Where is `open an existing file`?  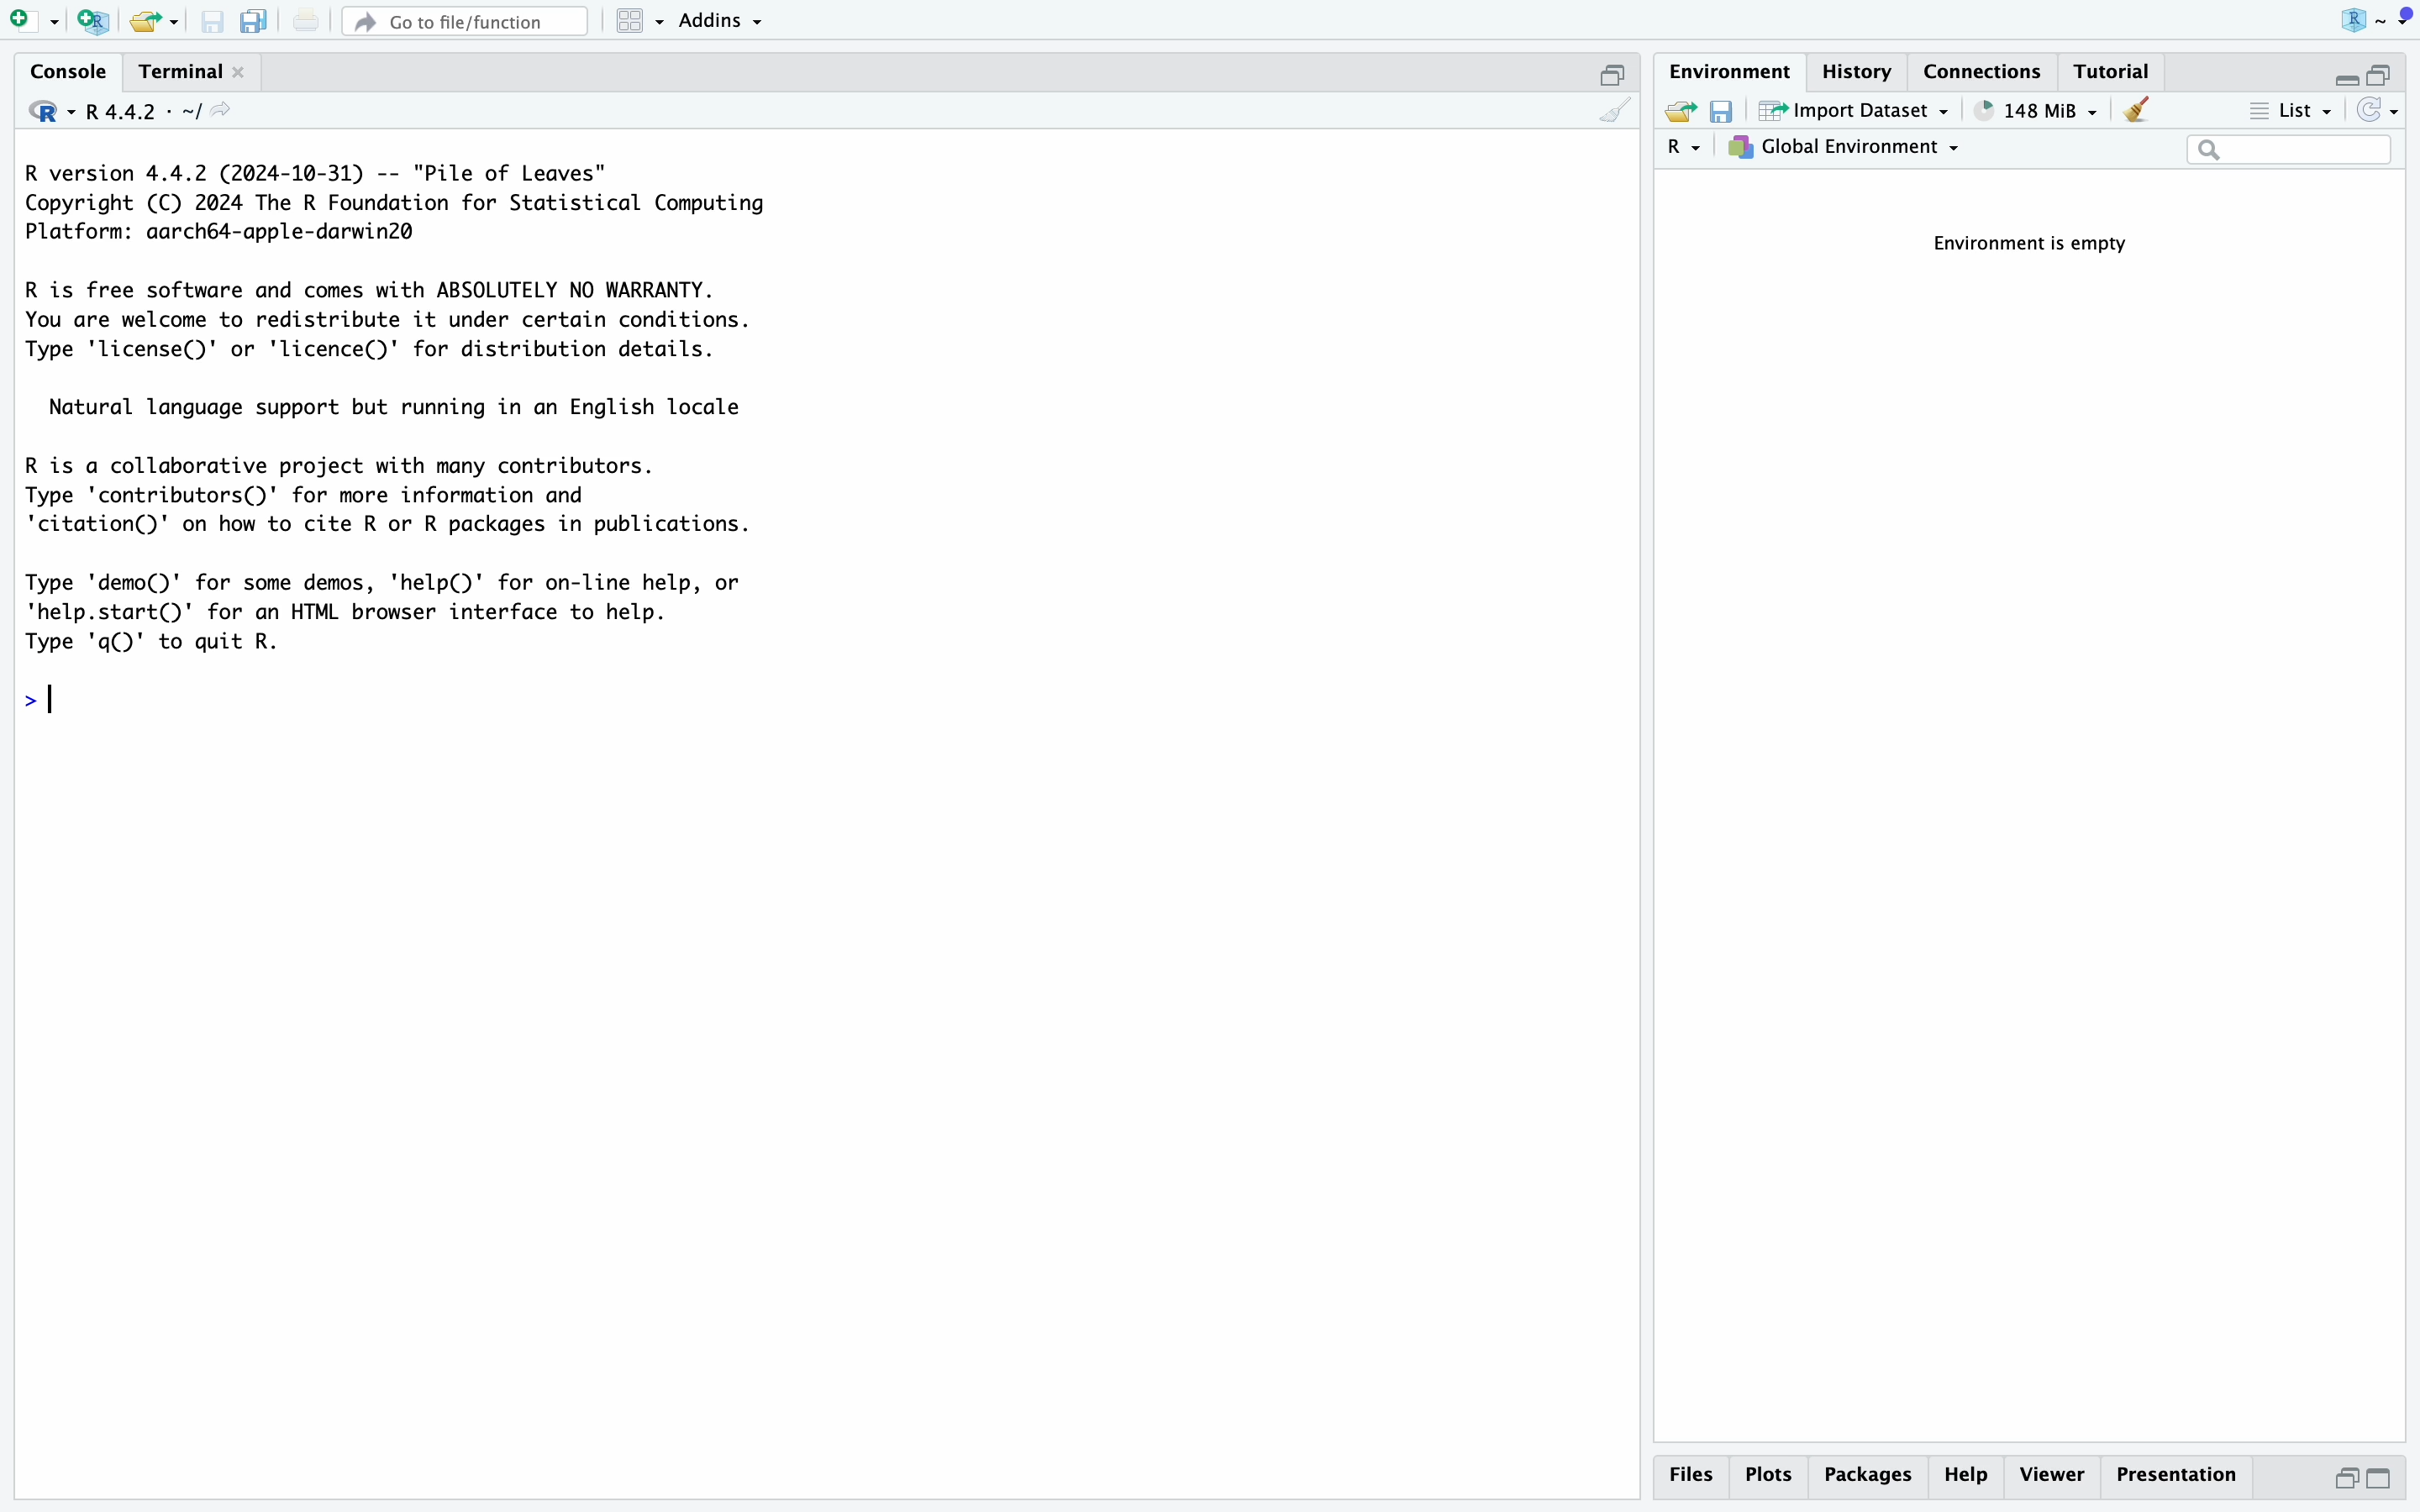 open an existing file is located at coordinates (155, 21).